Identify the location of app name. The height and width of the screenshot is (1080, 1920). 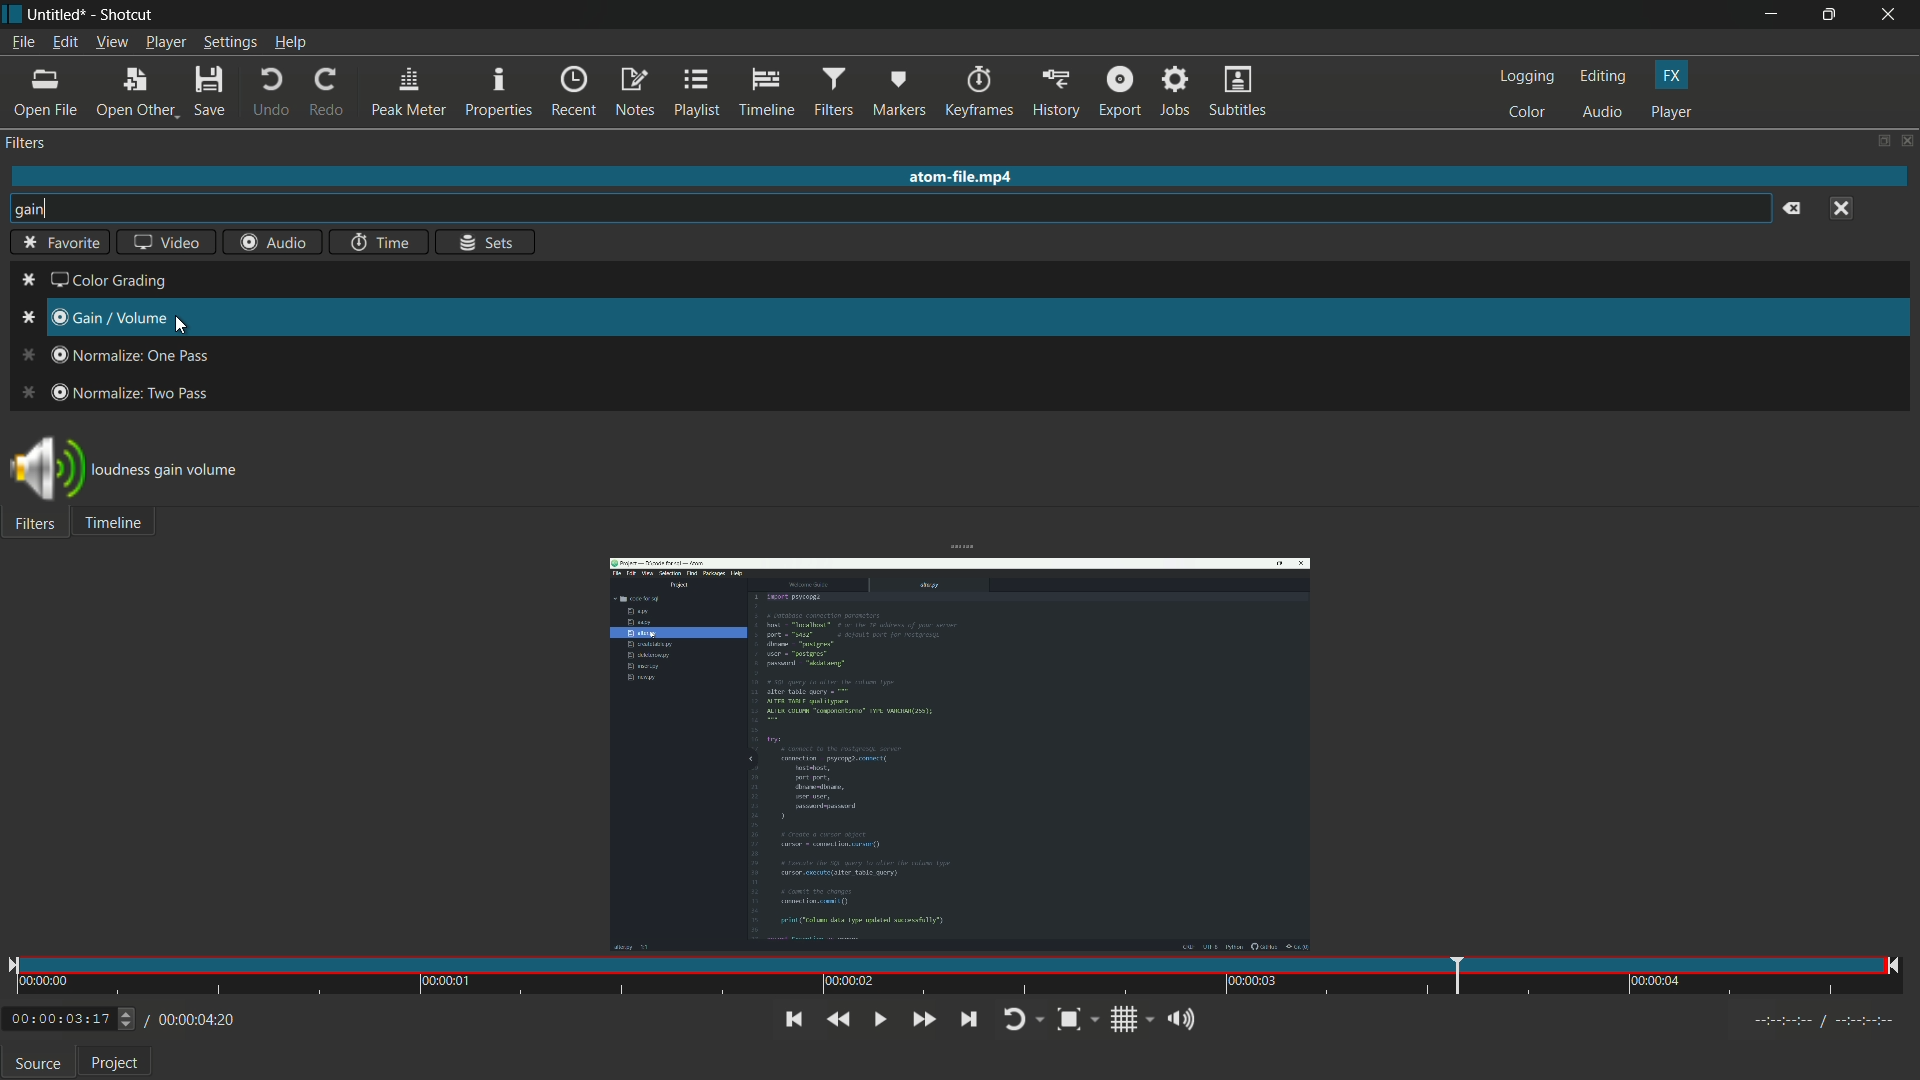
(124, 15).